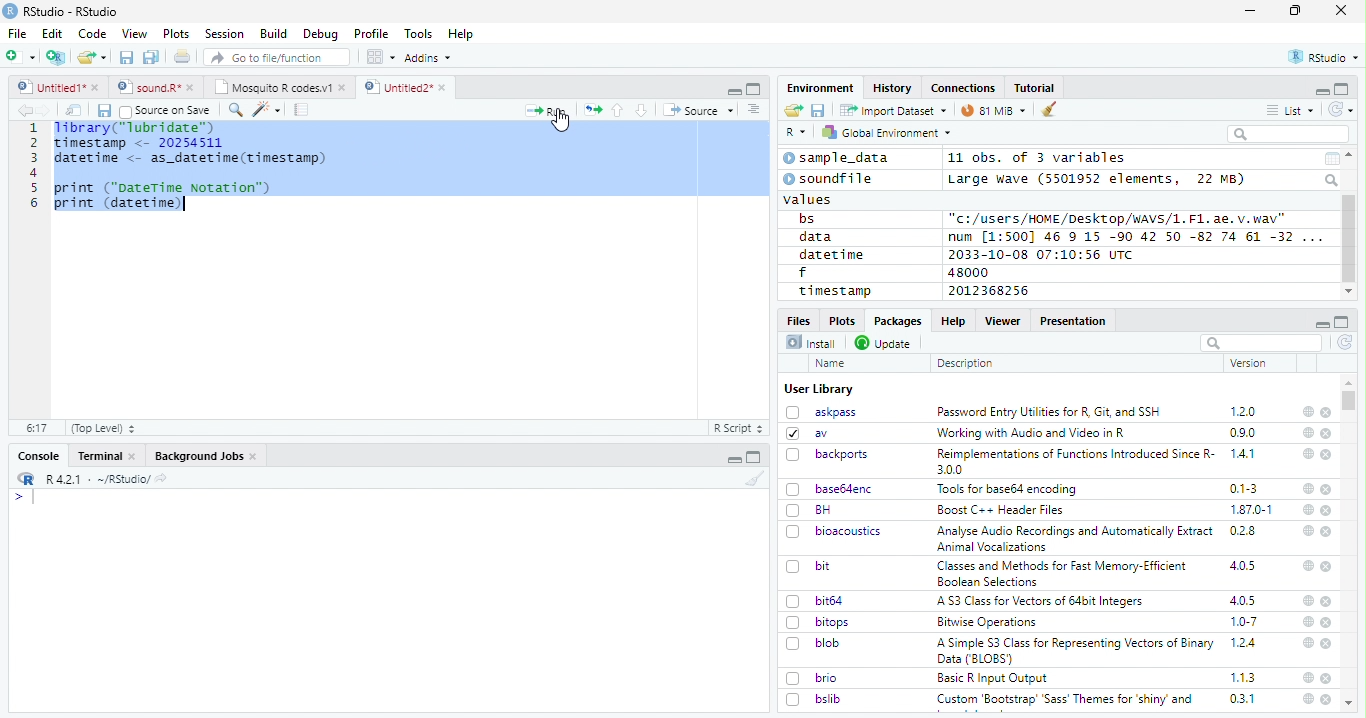 This screenshot has height=718, width=1366. What do you see at coordinates (10, 11) in the screenshot?
I see `logo` at bounding box center [10, 11].